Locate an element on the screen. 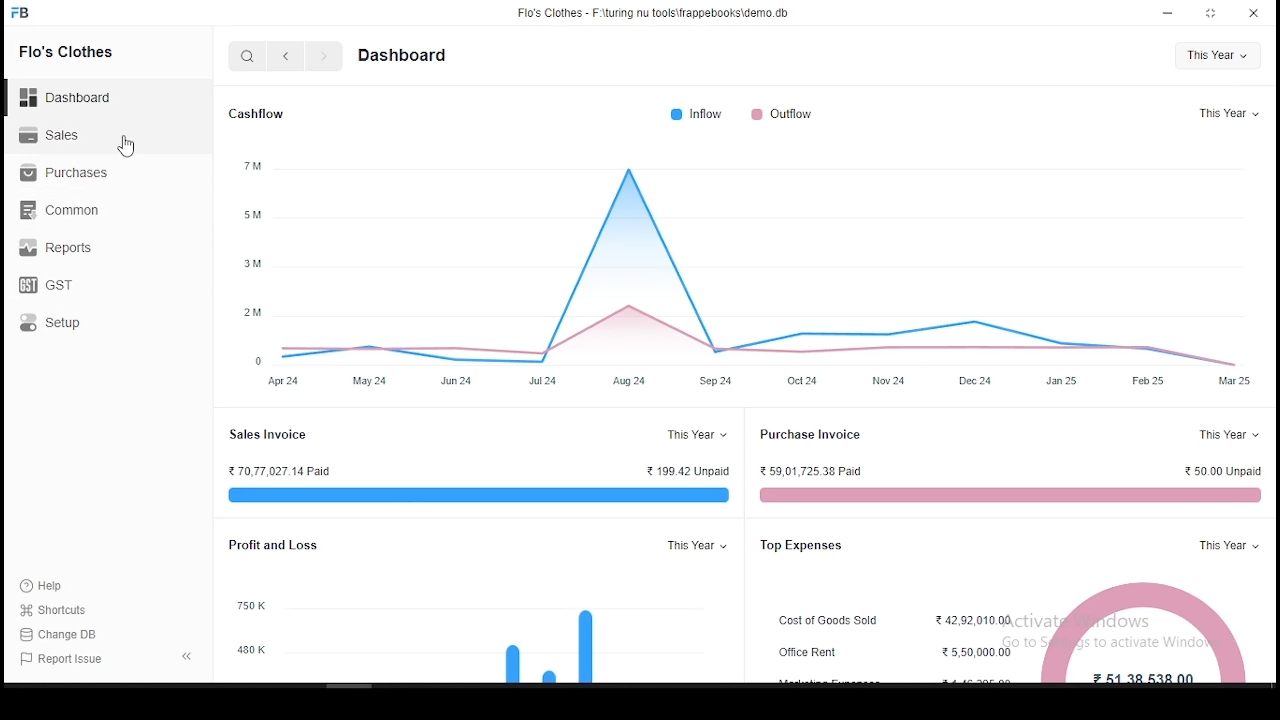 The height and width of the screenshot is (720, 1280). this year is located at coordinates (1218, 53).